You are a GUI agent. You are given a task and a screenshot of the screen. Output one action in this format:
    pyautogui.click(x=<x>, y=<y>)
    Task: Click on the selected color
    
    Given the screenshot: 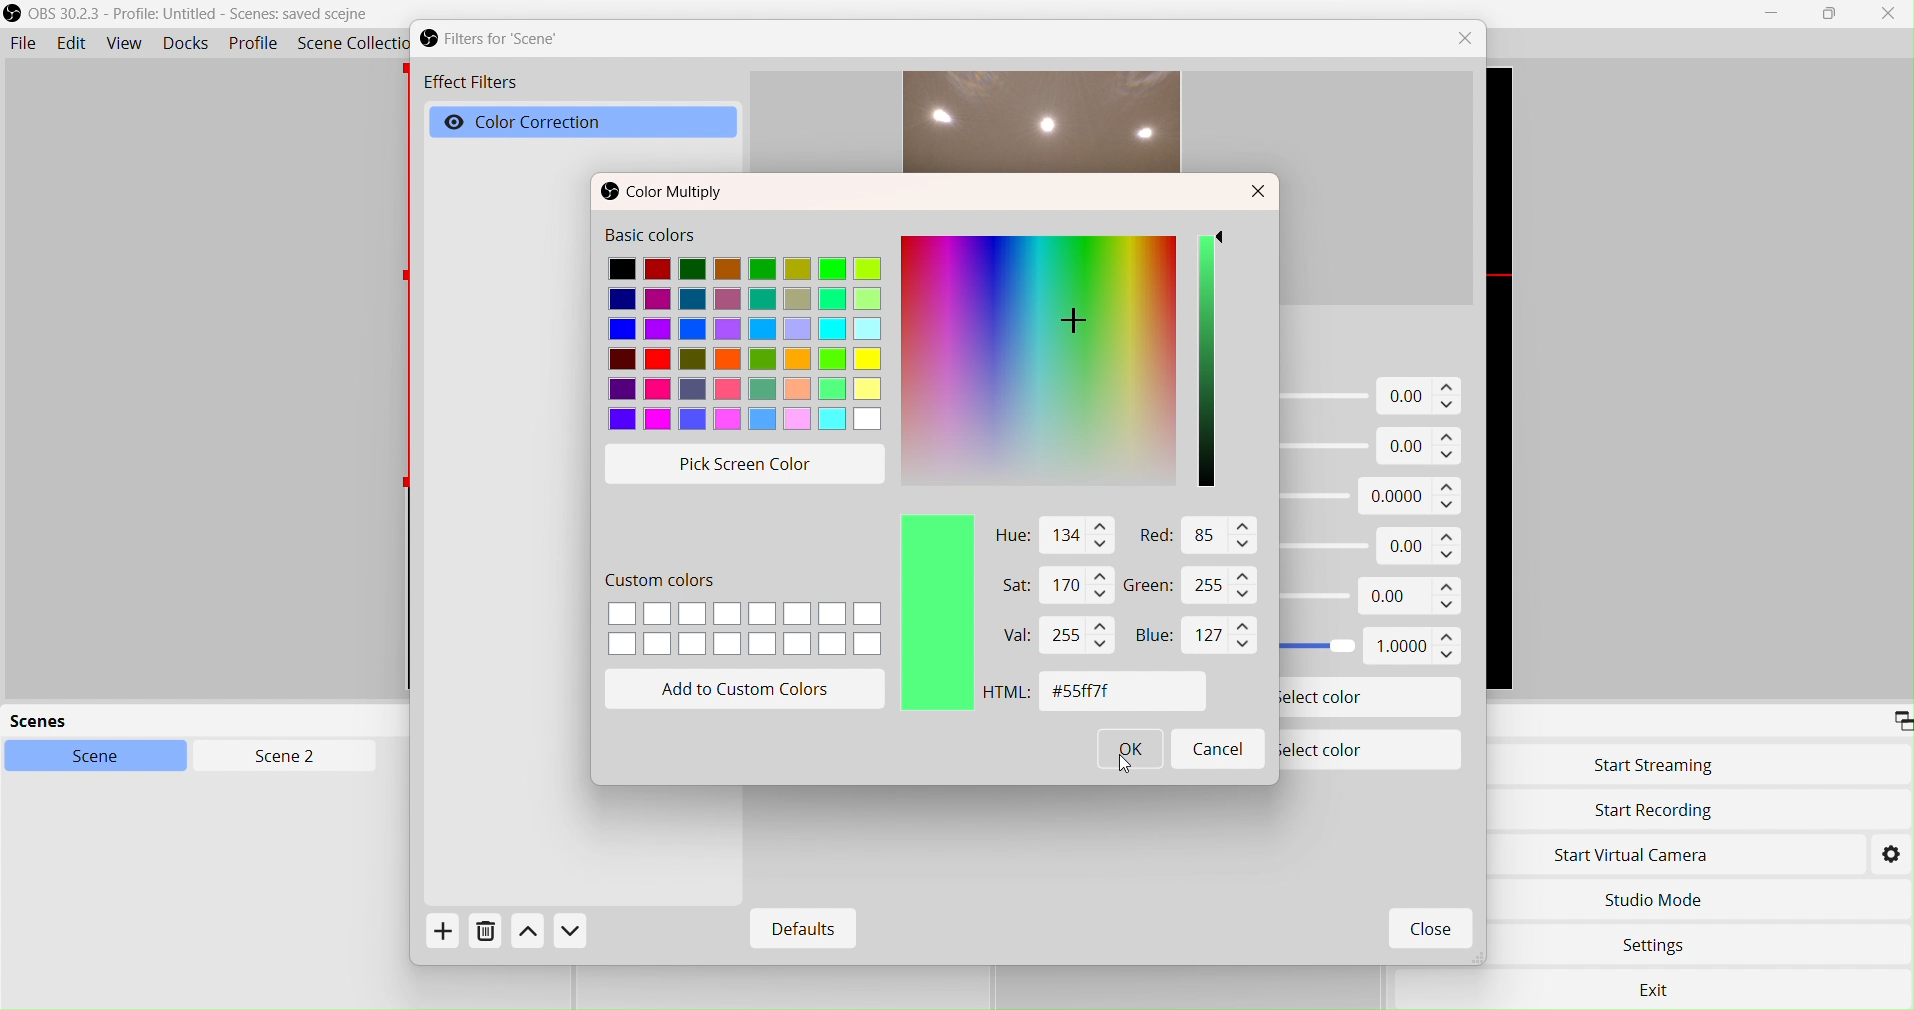 What is the action you would take?
    pyautogui.click(x=934, y=616)
    